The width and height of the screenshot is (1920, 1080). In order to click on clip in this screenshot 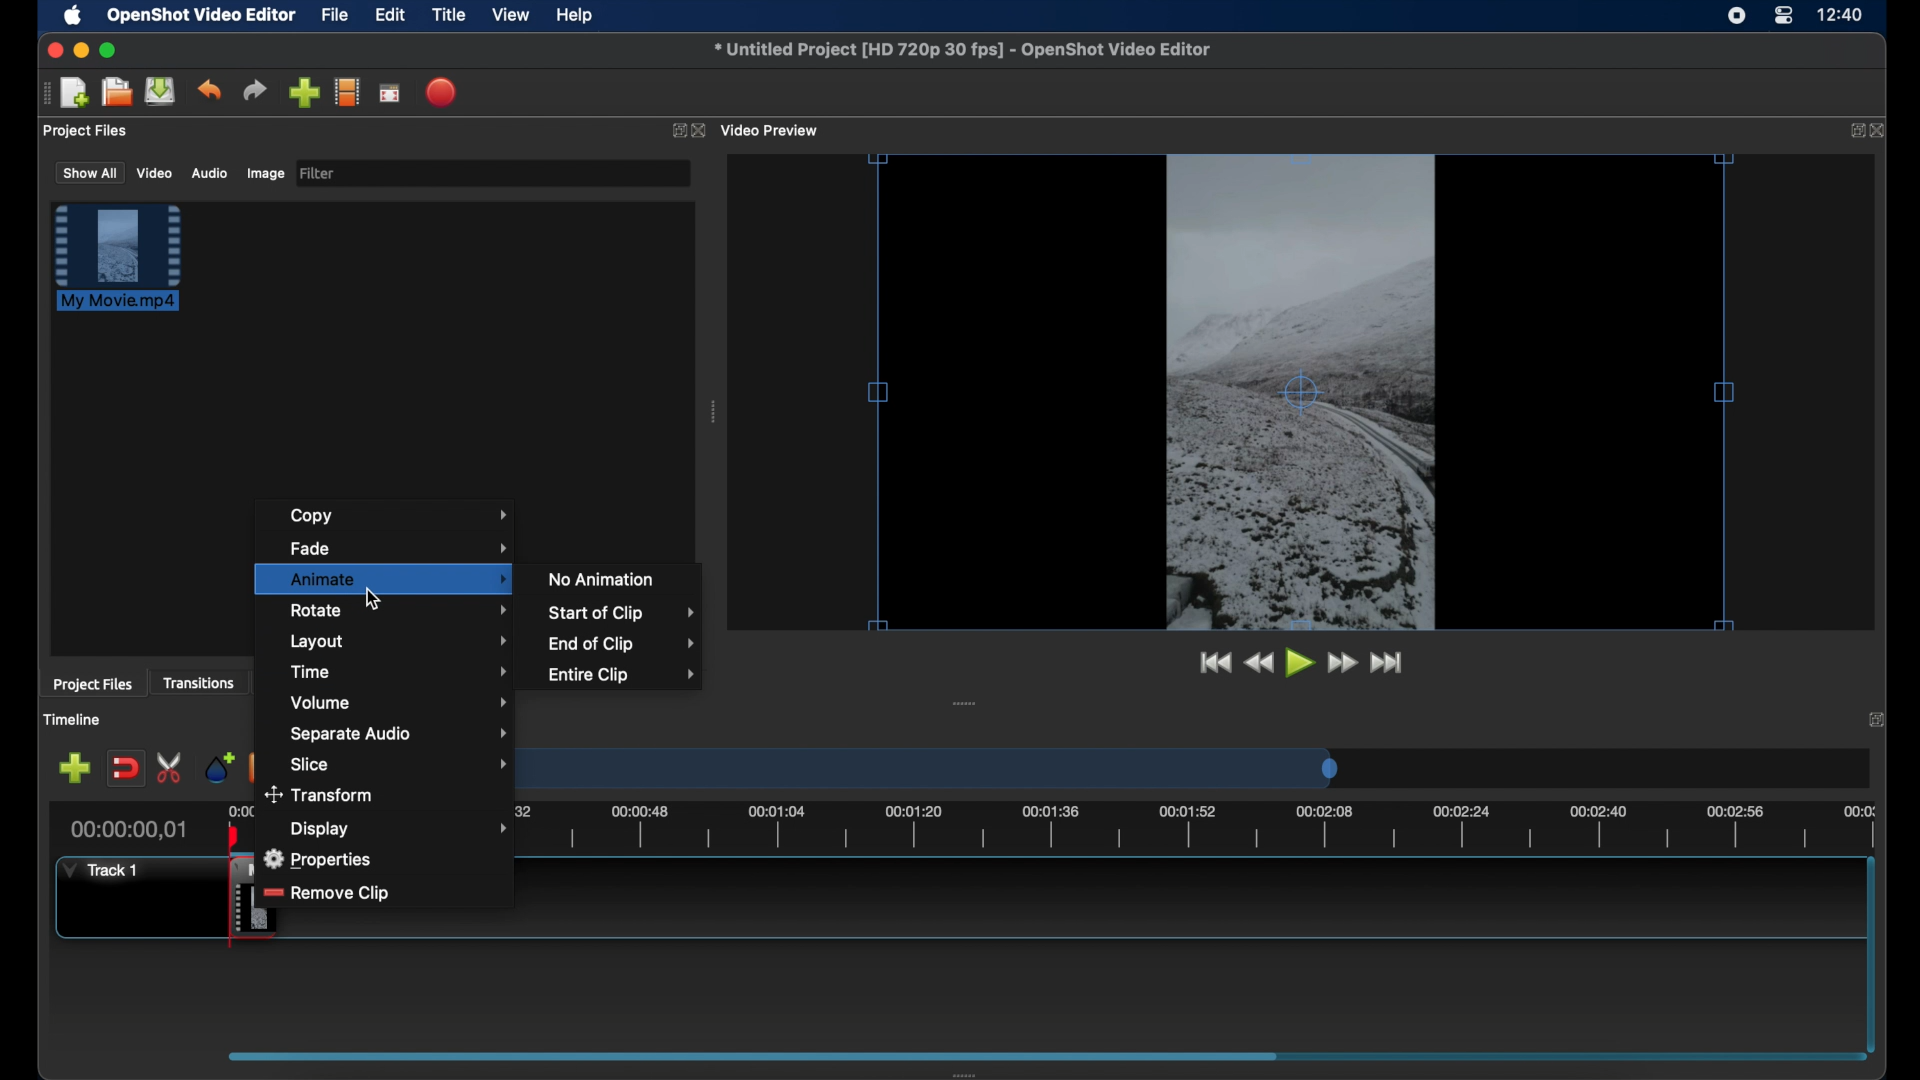, I will do `click(217, 905)`.